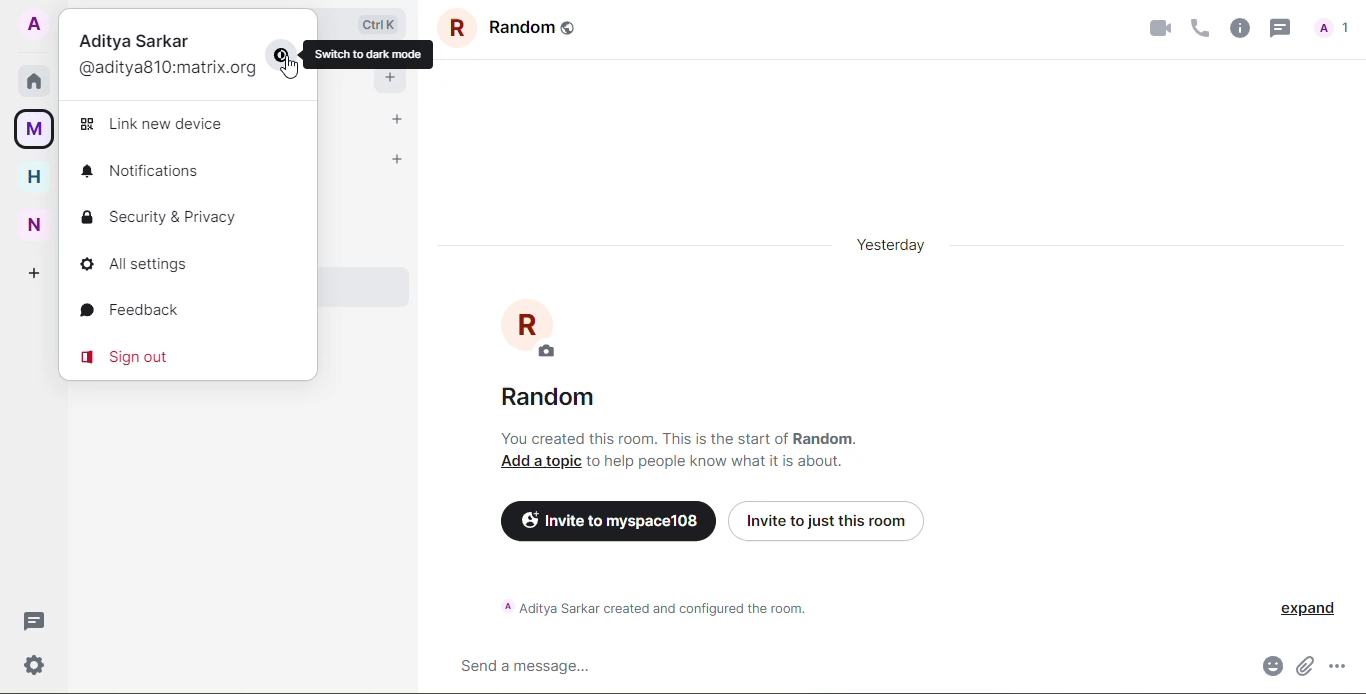 The width and height of the screenshot is (1366, 694). Describe the element at coordinates (1336, 25) in the screenshot. I see `profile` at that location.